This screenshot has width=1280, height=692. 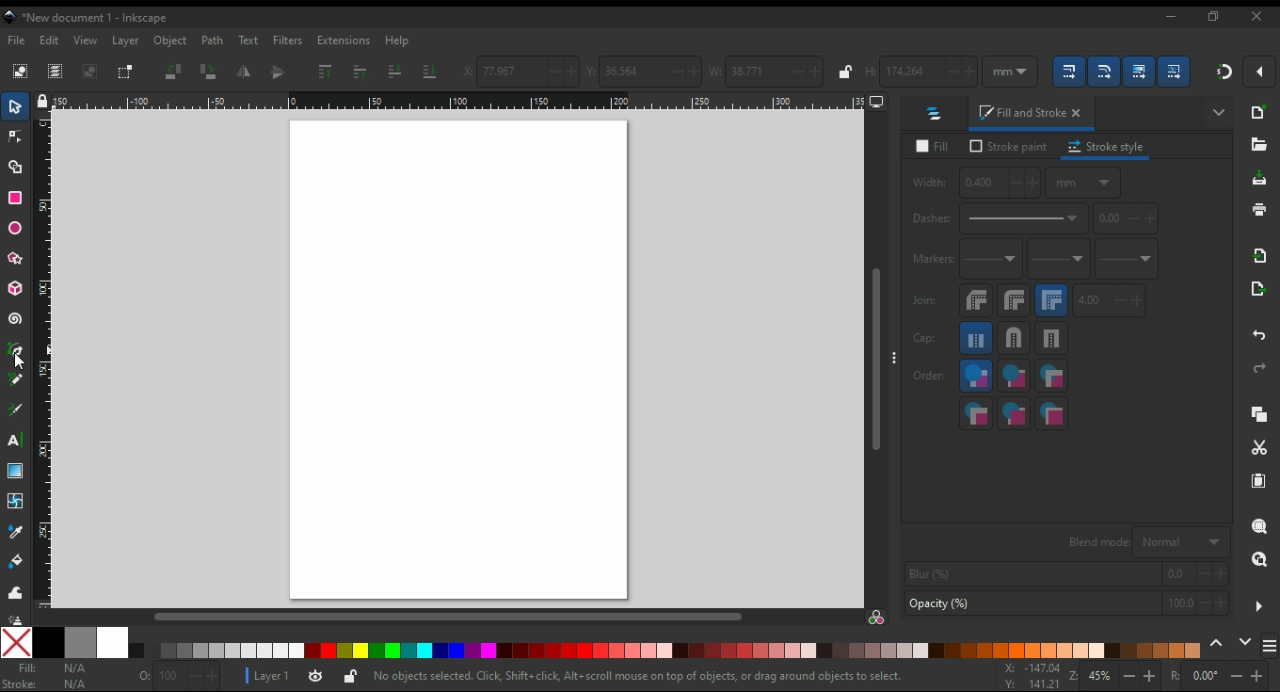 I want to click on white, so click(x=113, y=643).